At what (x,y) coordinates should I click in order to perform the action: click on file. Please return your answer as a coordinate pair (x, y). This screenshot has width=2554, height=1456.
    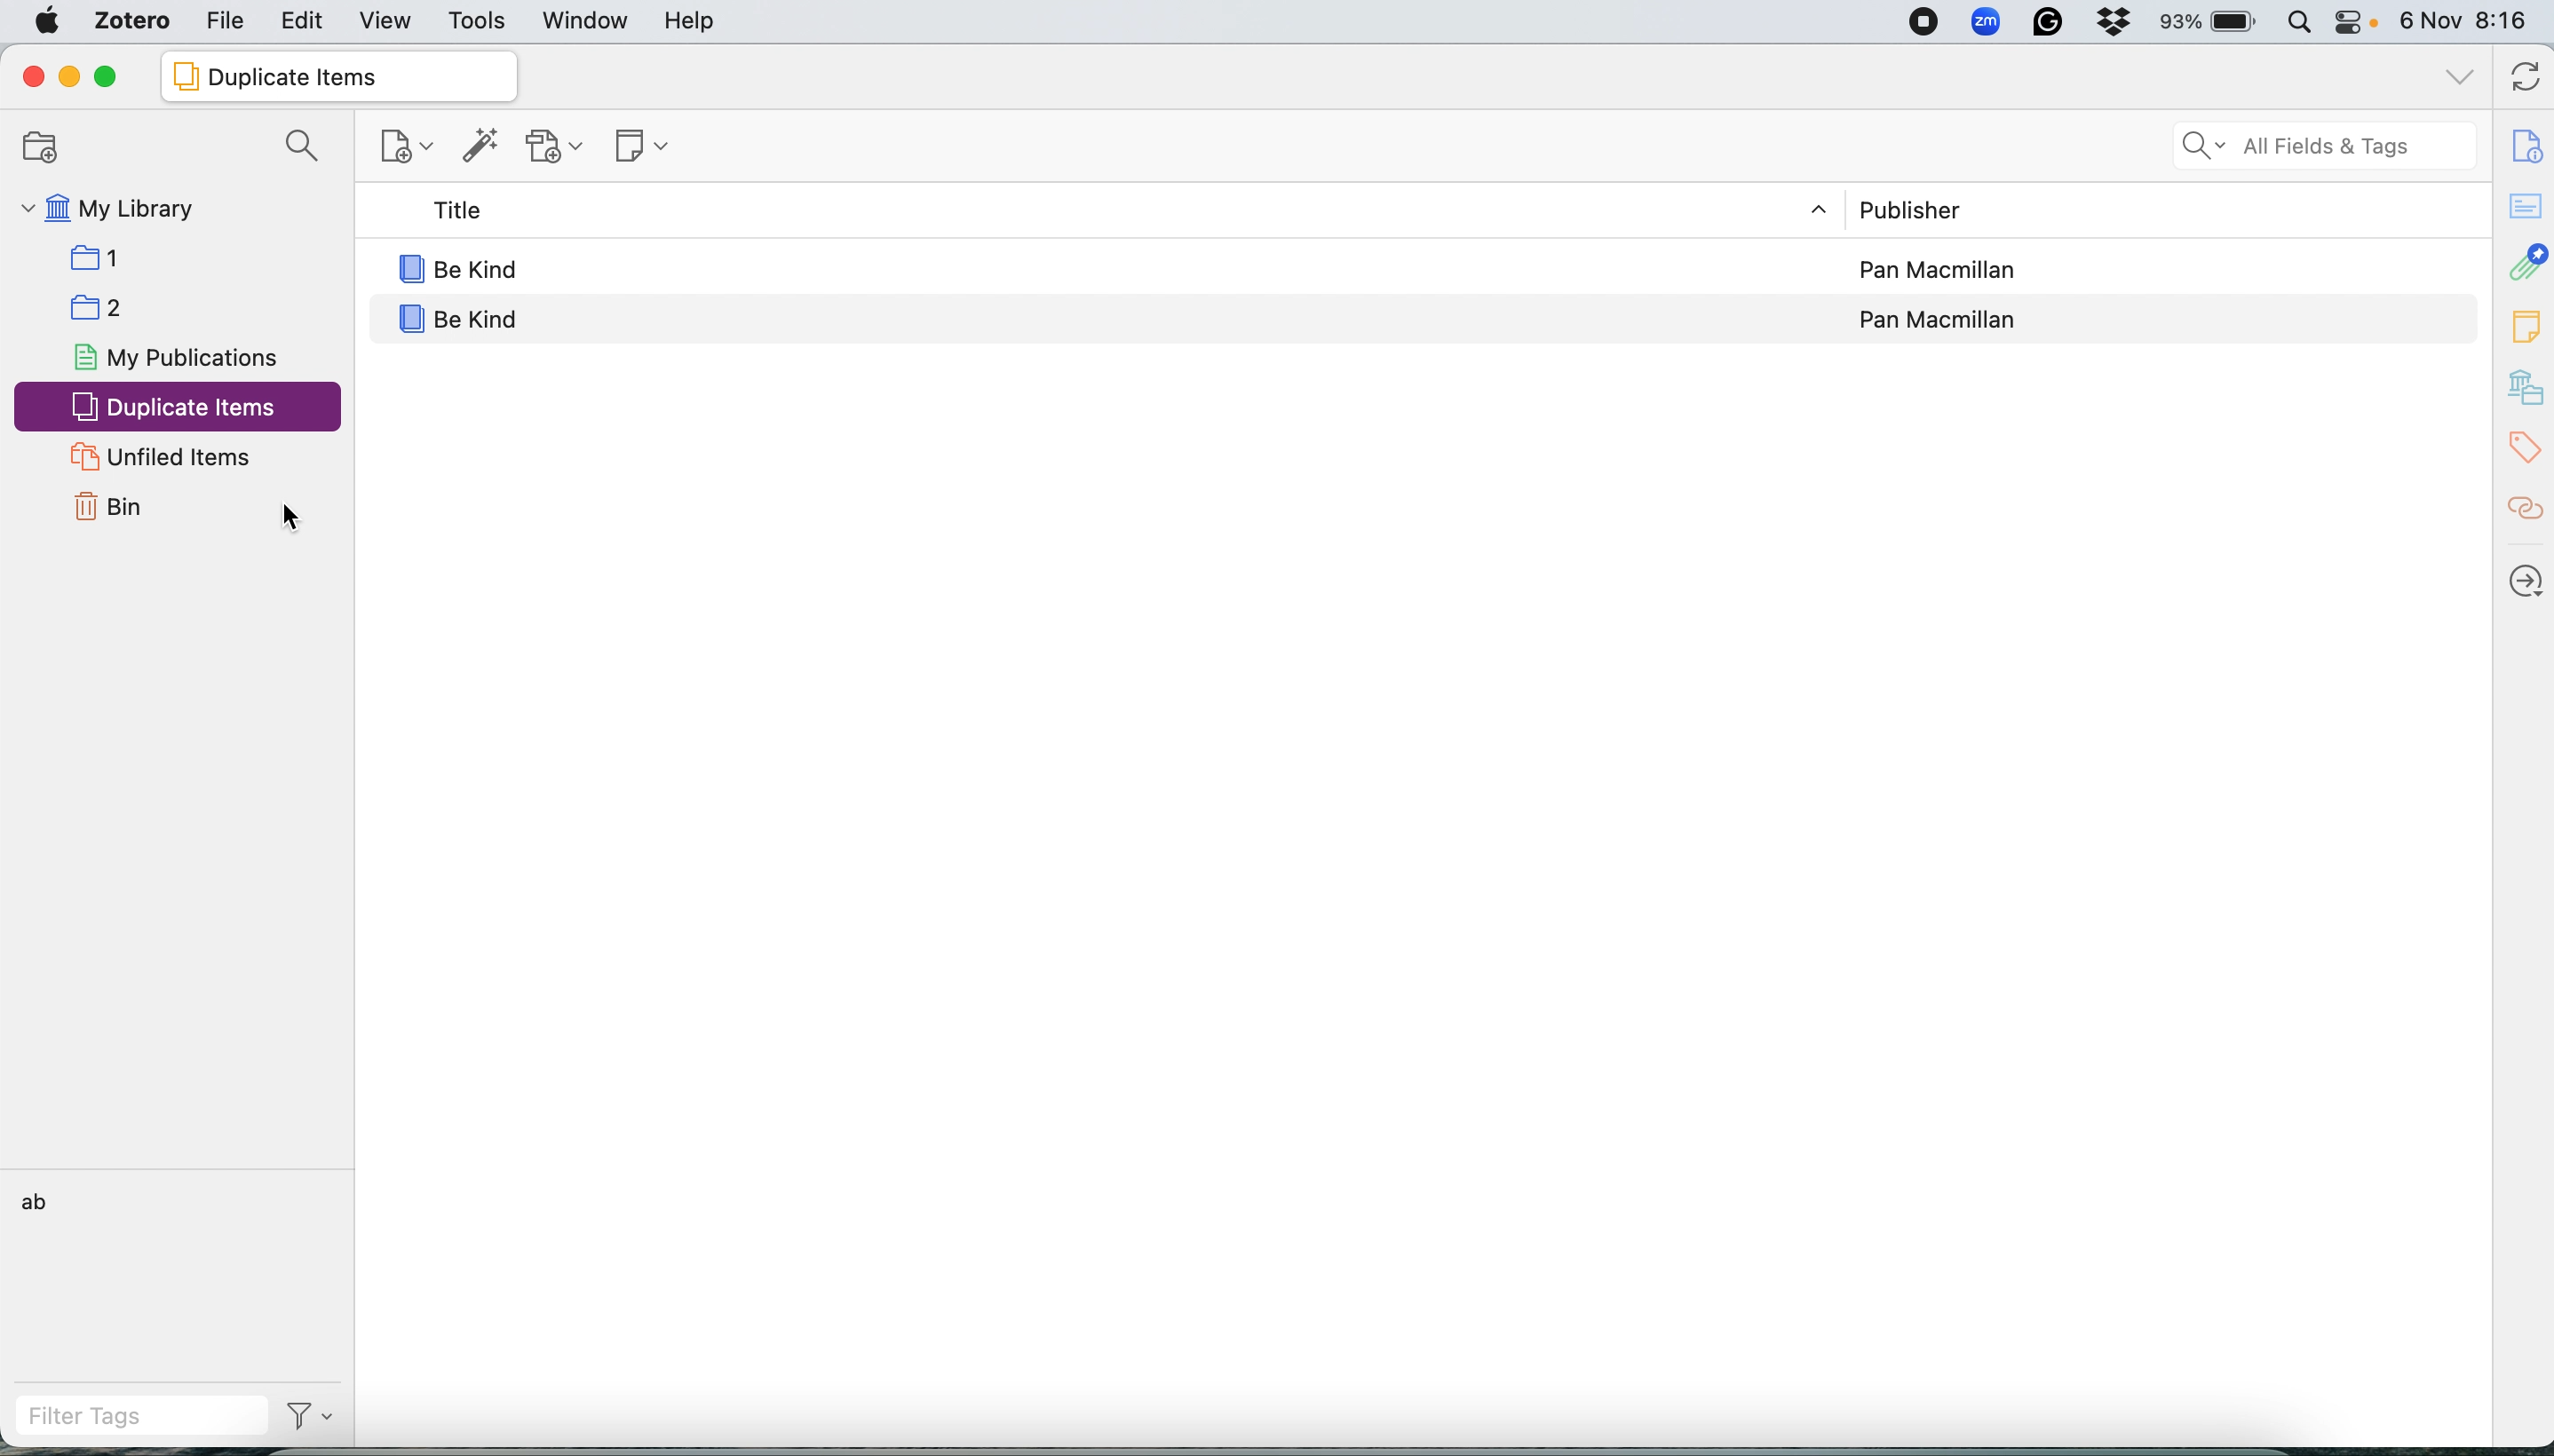
    Looking at the image, I should click on (229, 23).